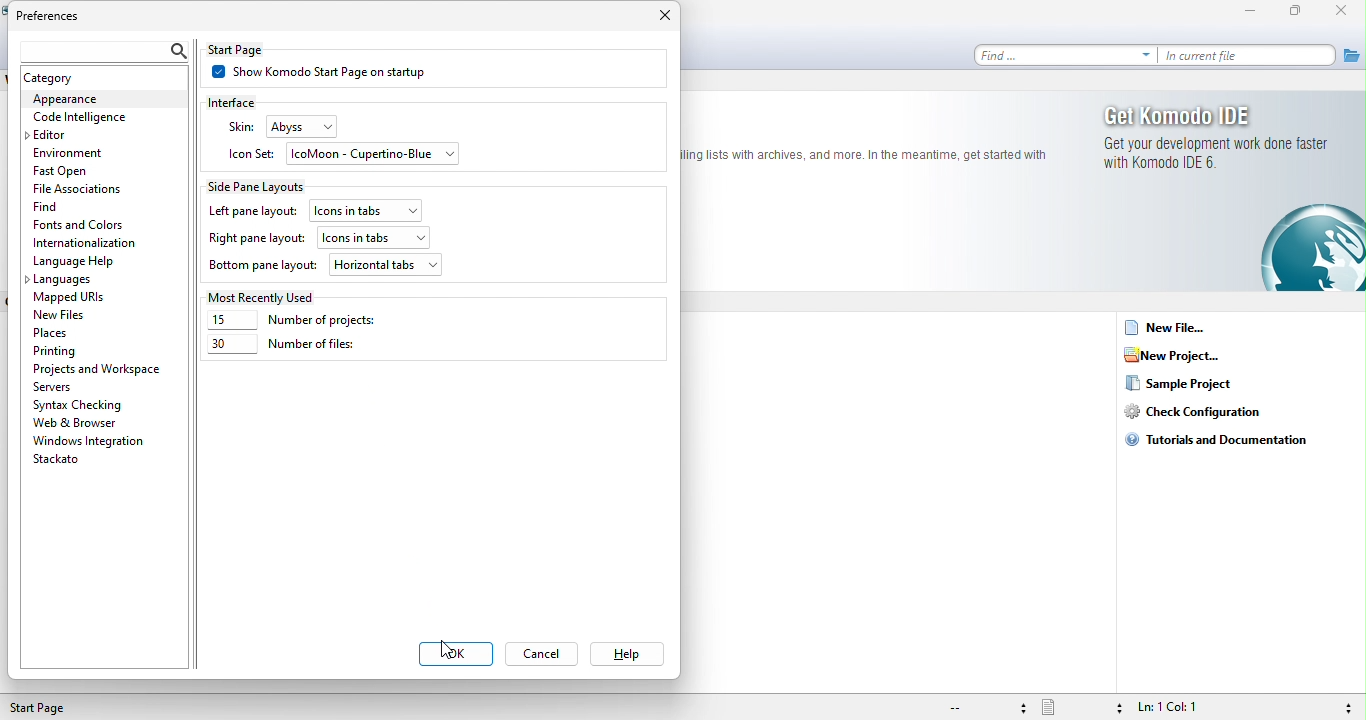  What do you see at coordinates (625, 655) in the screenshot?
I see `help` at bounding box center [625, 655].